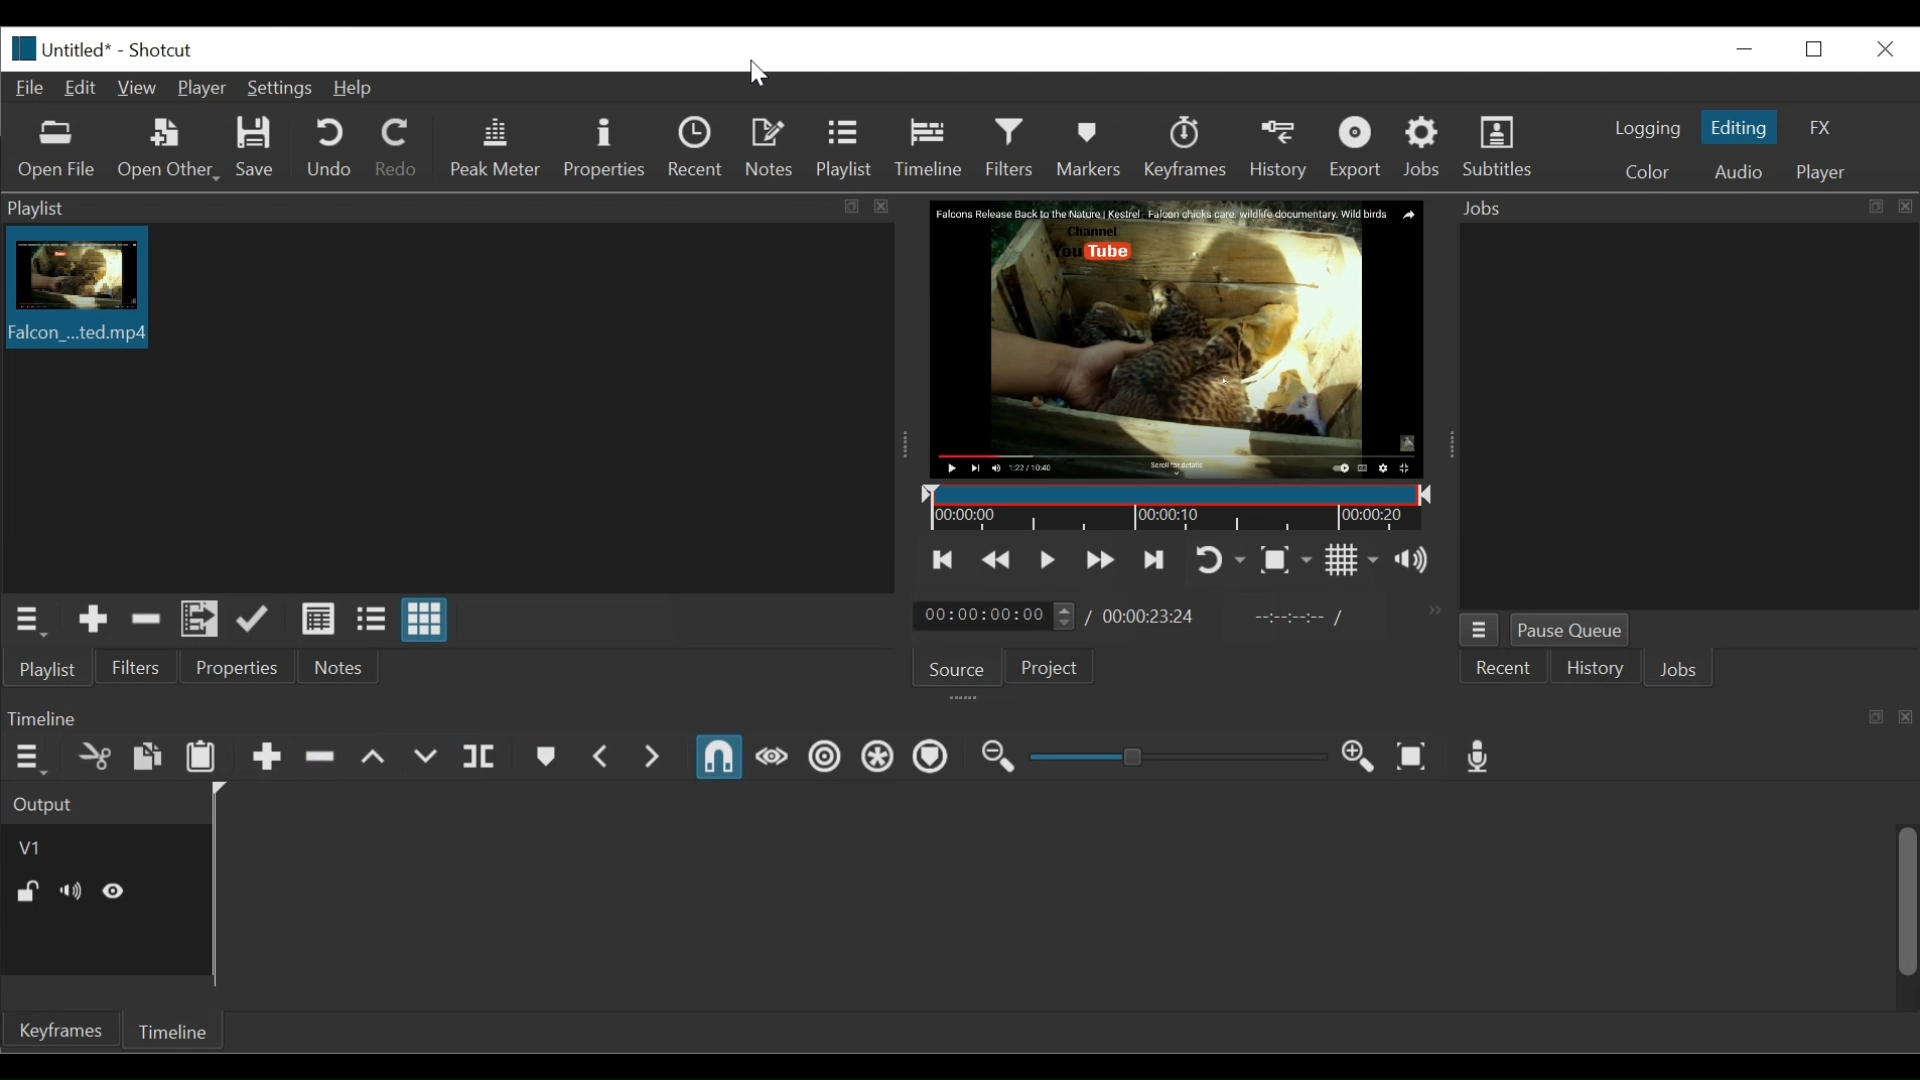 The image size is (1920, 1080). What do you see at coordinates (71, 892) in the screenshot?
I see `Mute` at bounding box center [71, 892].